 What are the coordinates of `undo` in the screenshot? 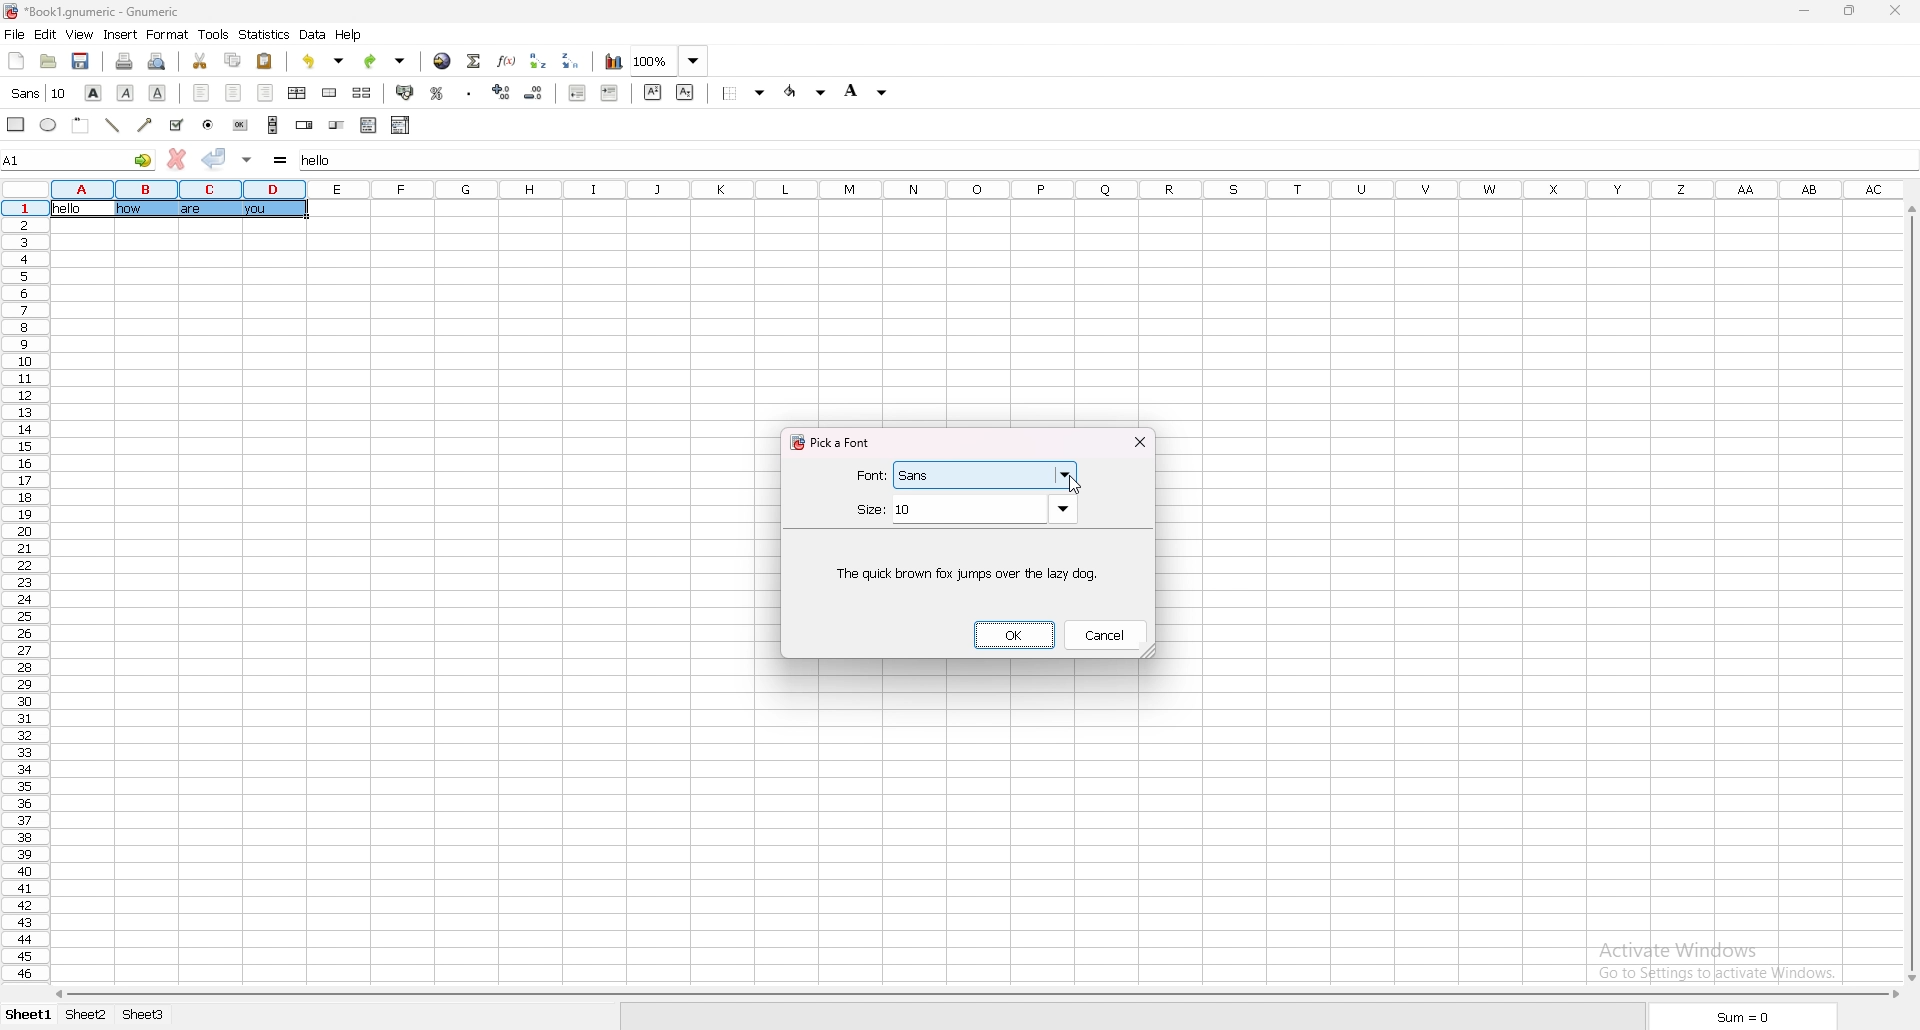 It's located at (326, 61).